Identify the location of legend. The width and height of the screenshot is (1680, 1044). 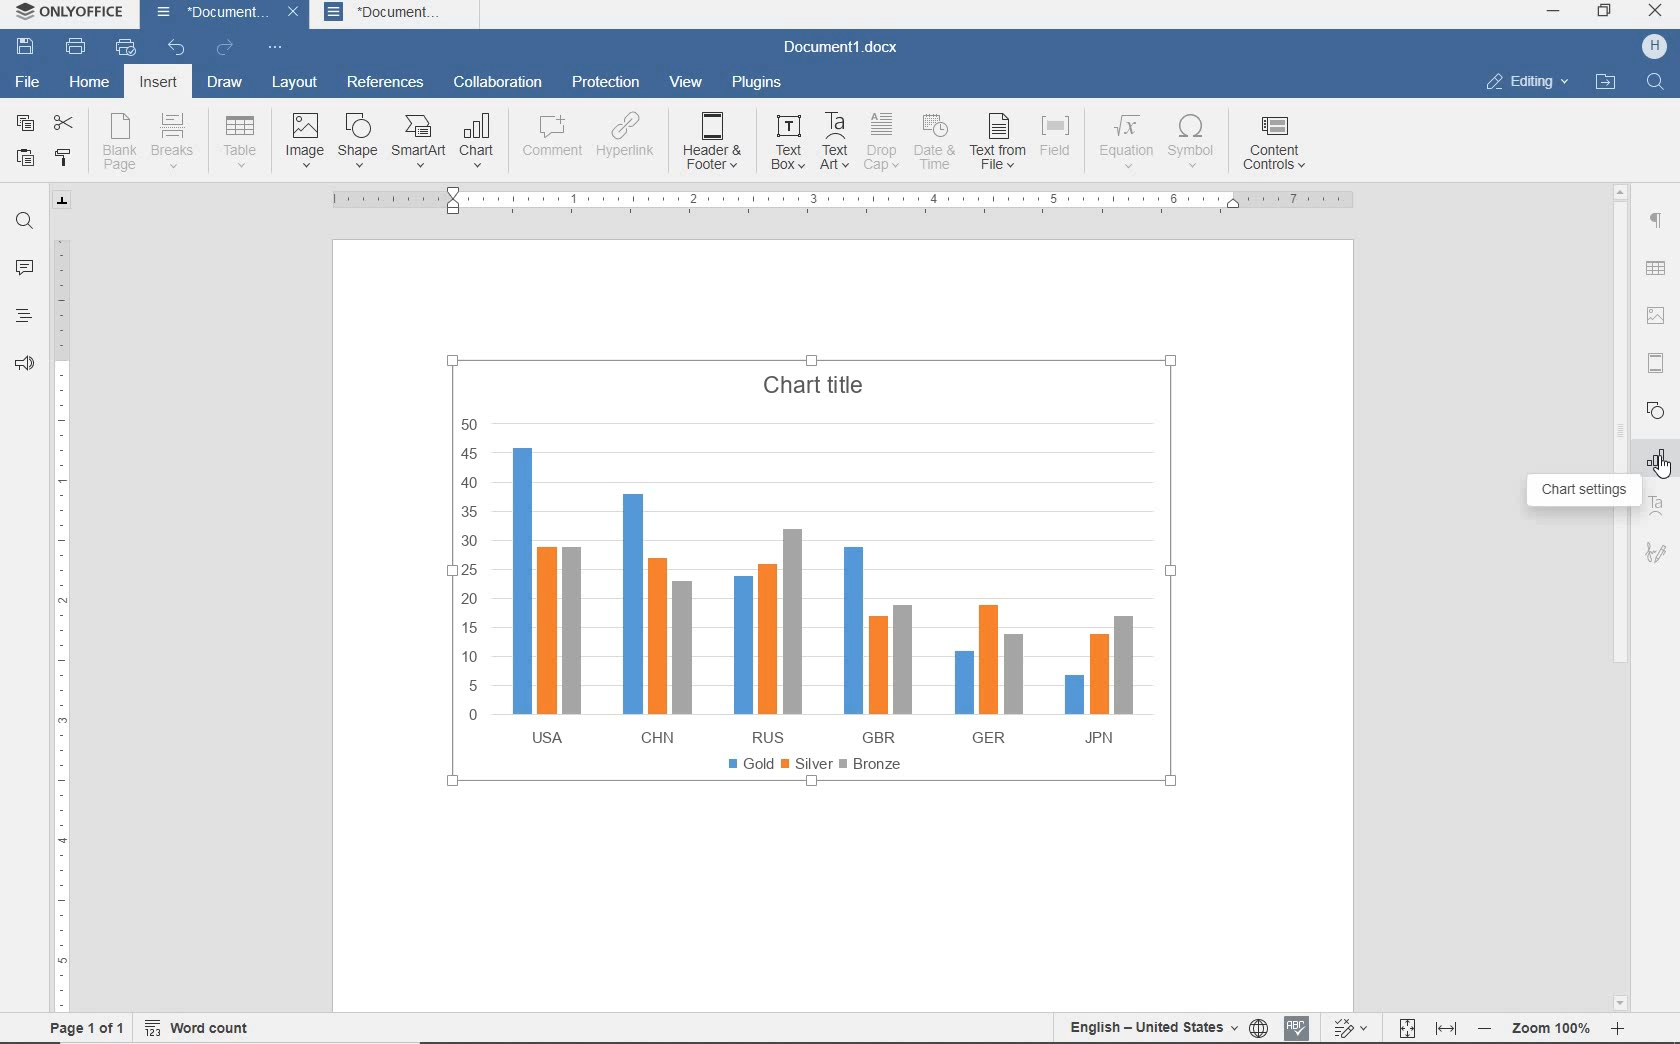
(806, 766).